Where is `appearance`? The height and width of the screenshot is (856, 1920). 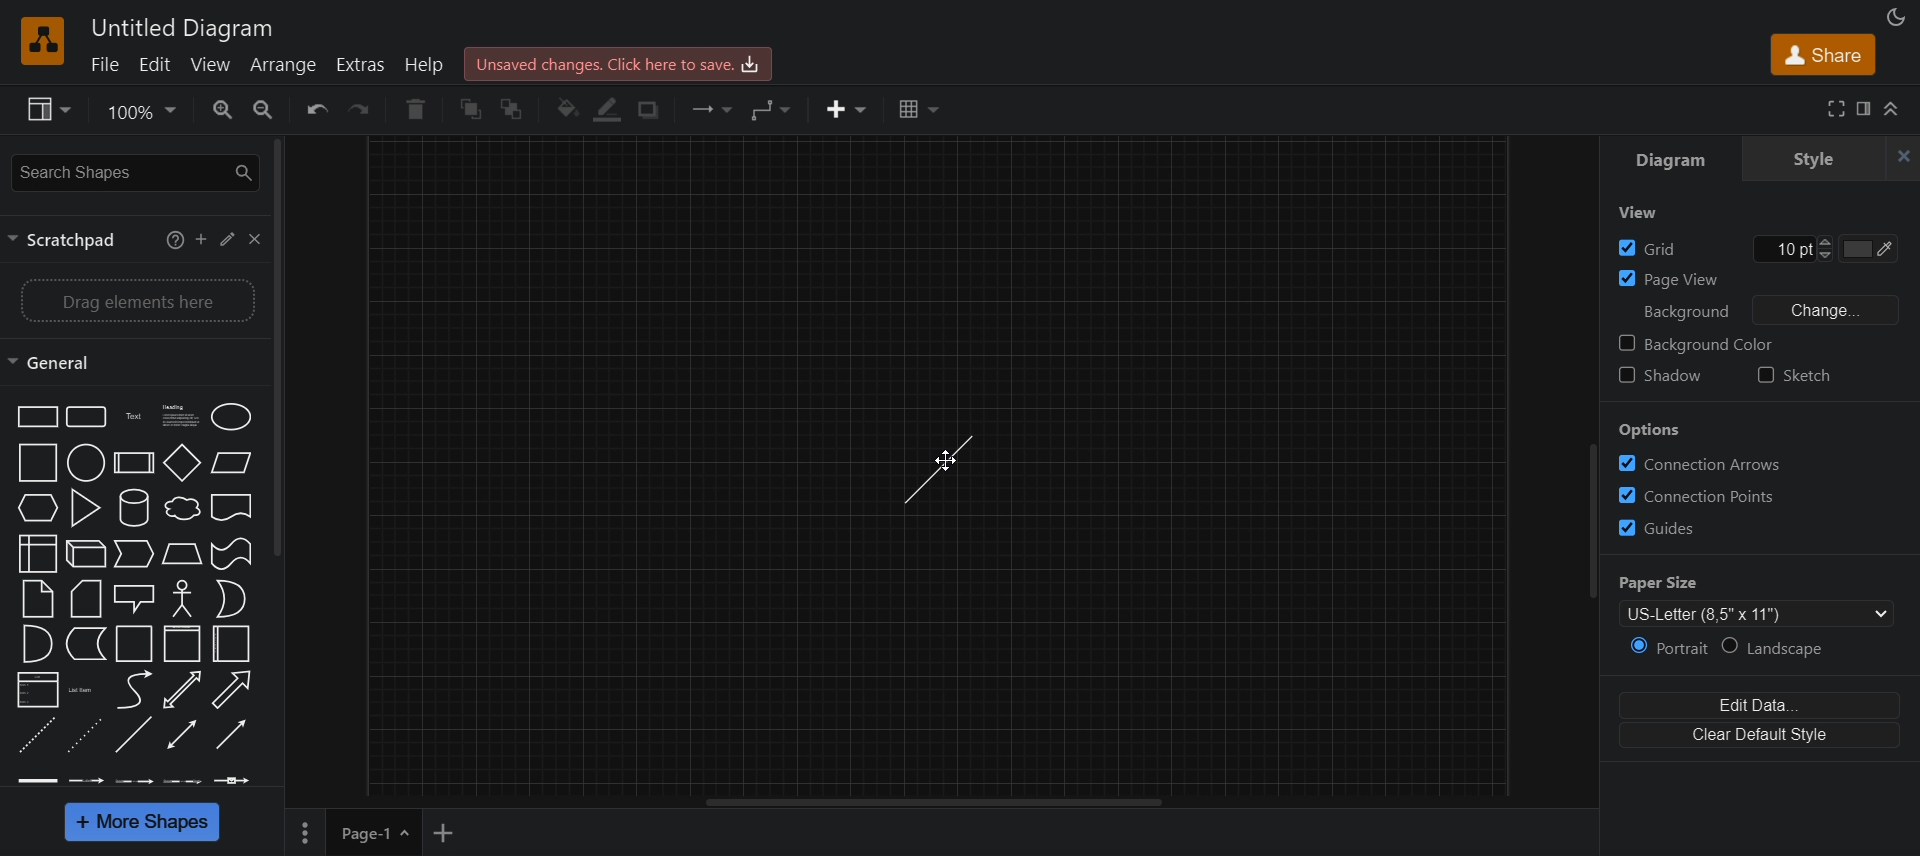 appearance is located at coordinates (1894, 18).